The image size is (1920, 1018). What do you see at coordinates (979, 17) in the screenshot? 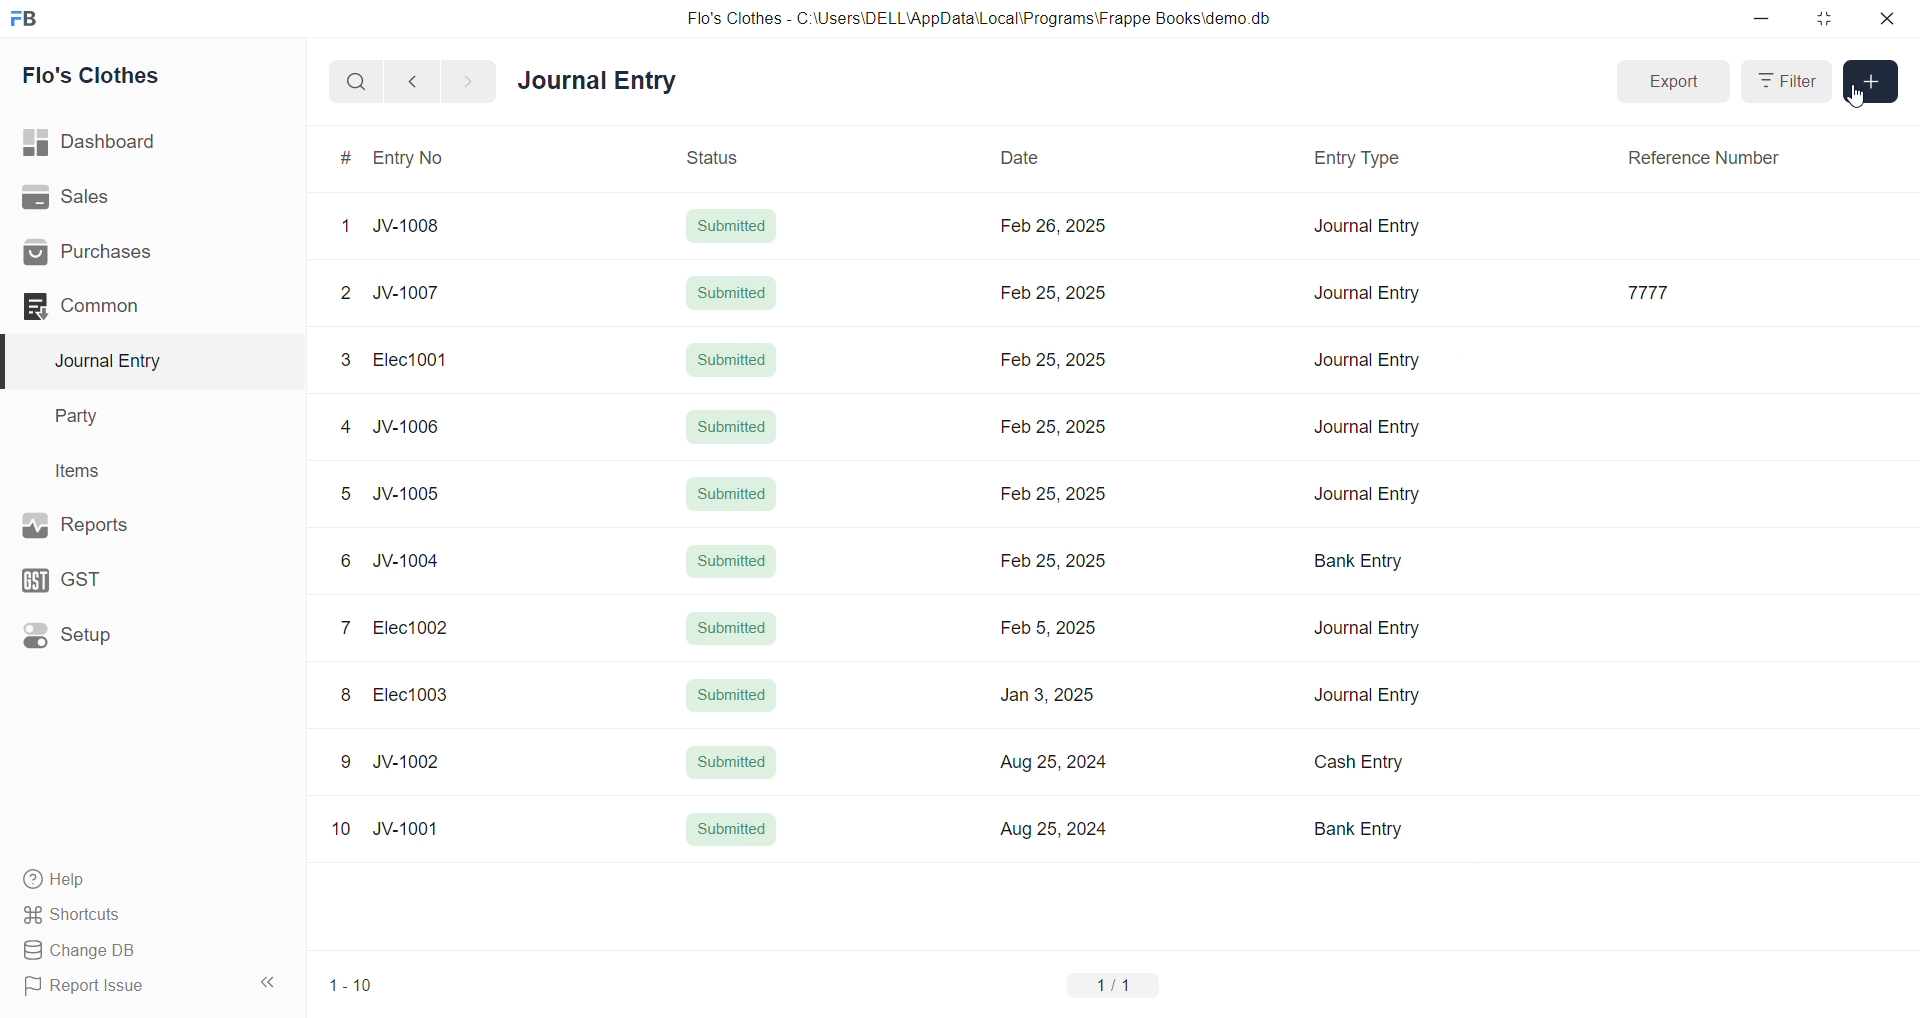
I see `Flo's Clothes - C:\Users\DELL\AppData\Local\Programs\Frappe Books\demo.db` at bounding box center [979, 17].